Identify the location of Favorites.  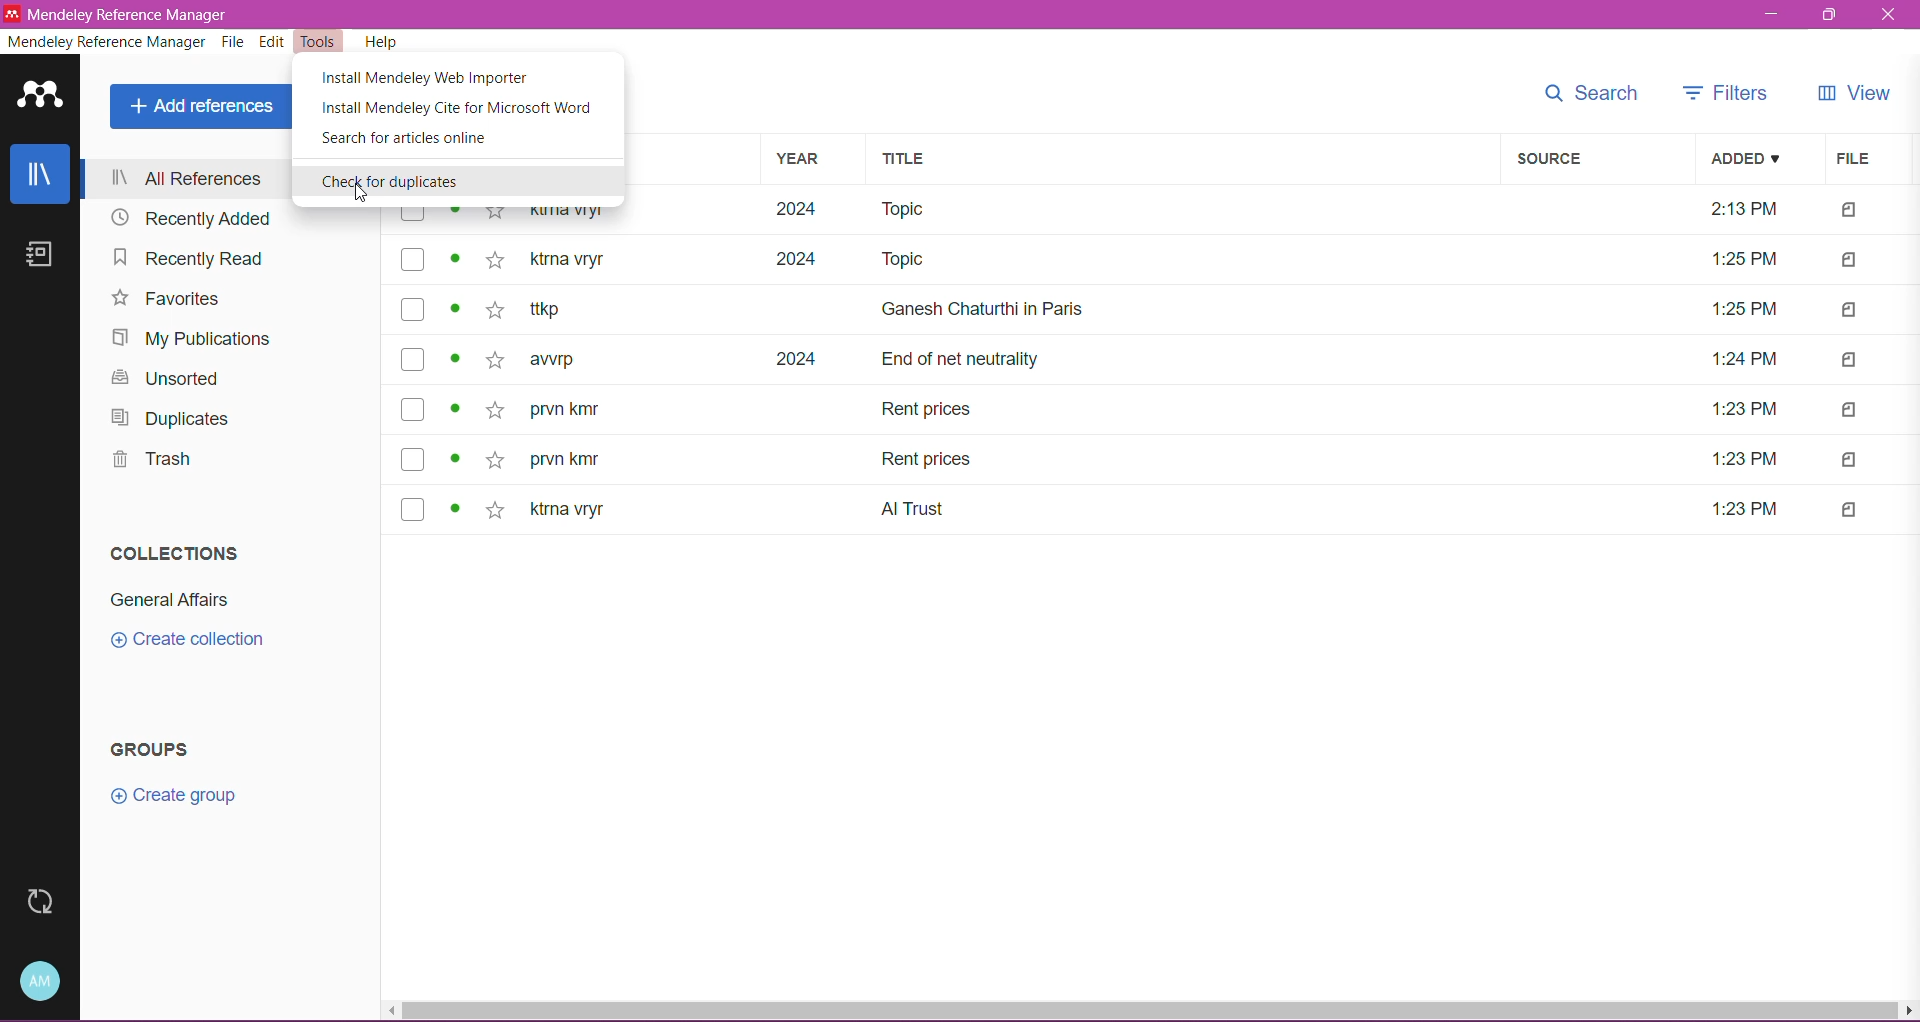
(168, 300).